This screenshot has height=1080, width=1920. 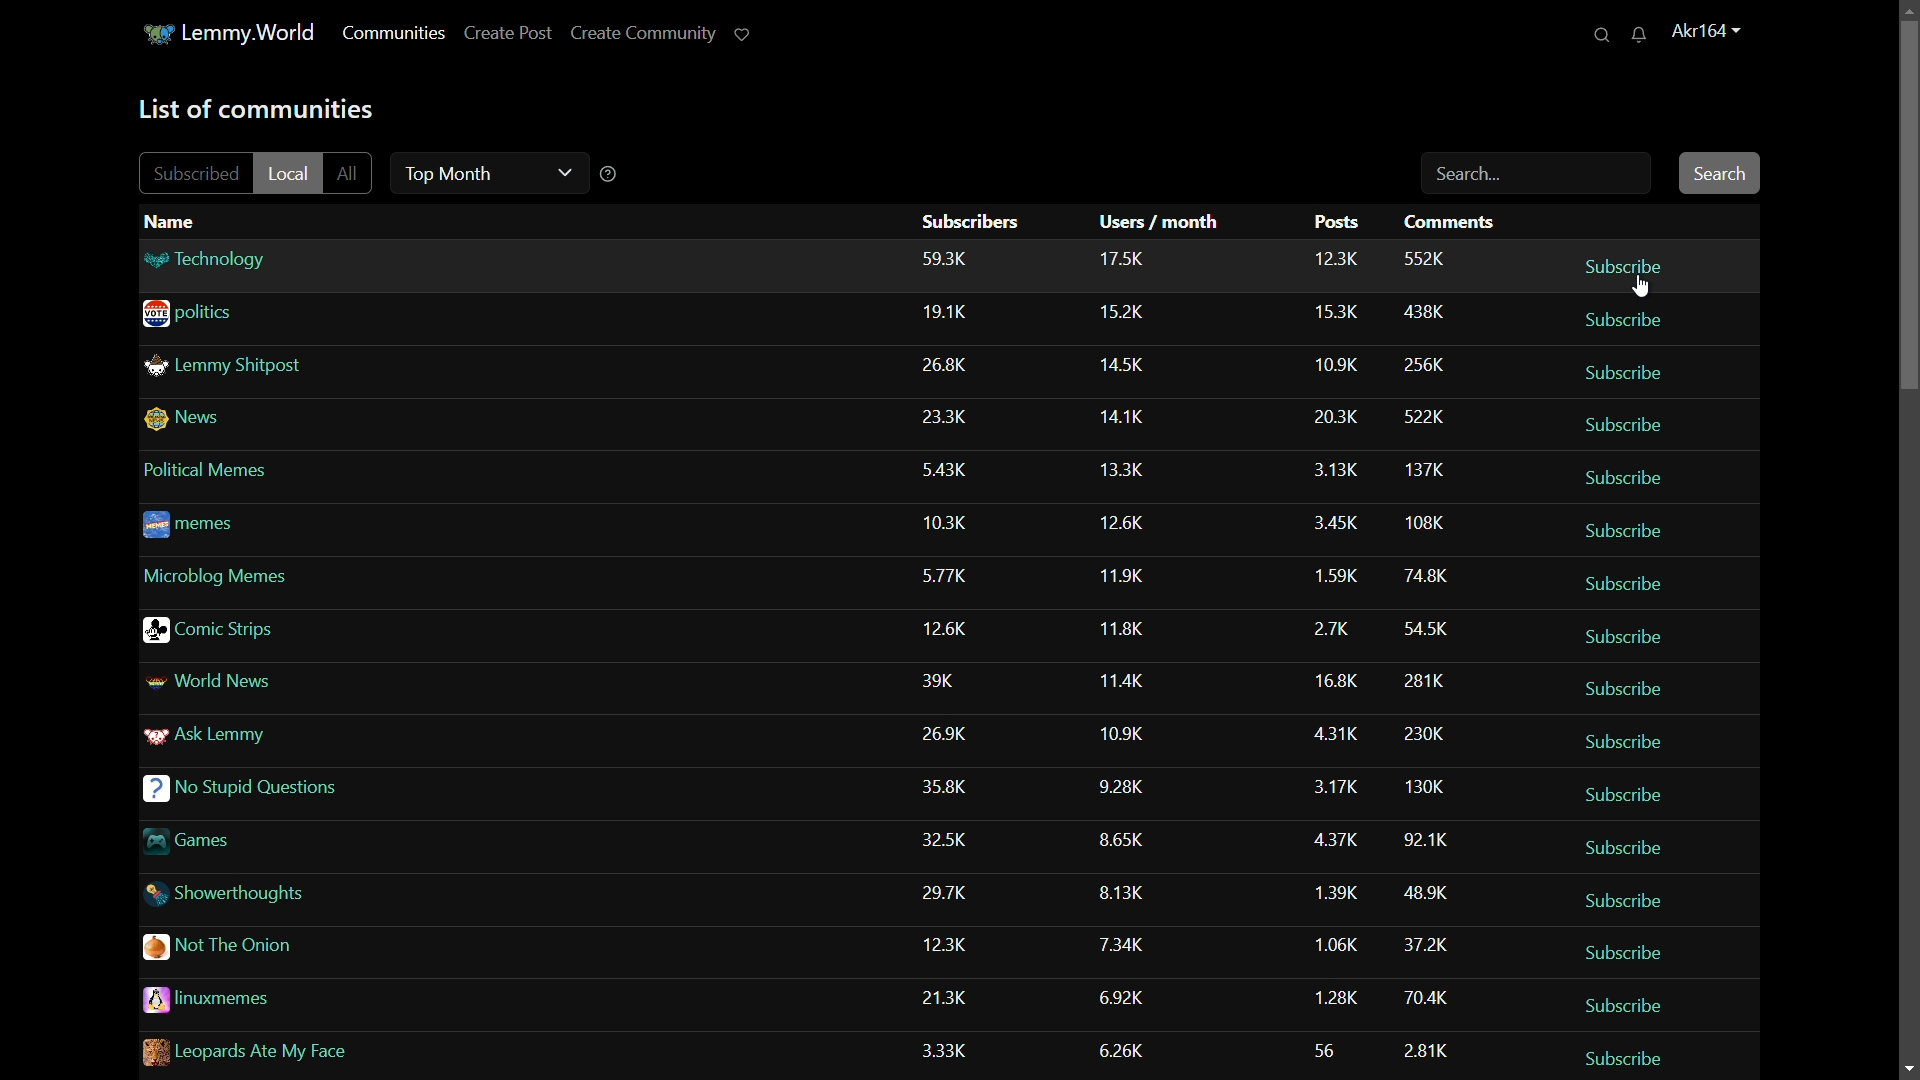 I want to click on comments, so click(x=1456, y=223).